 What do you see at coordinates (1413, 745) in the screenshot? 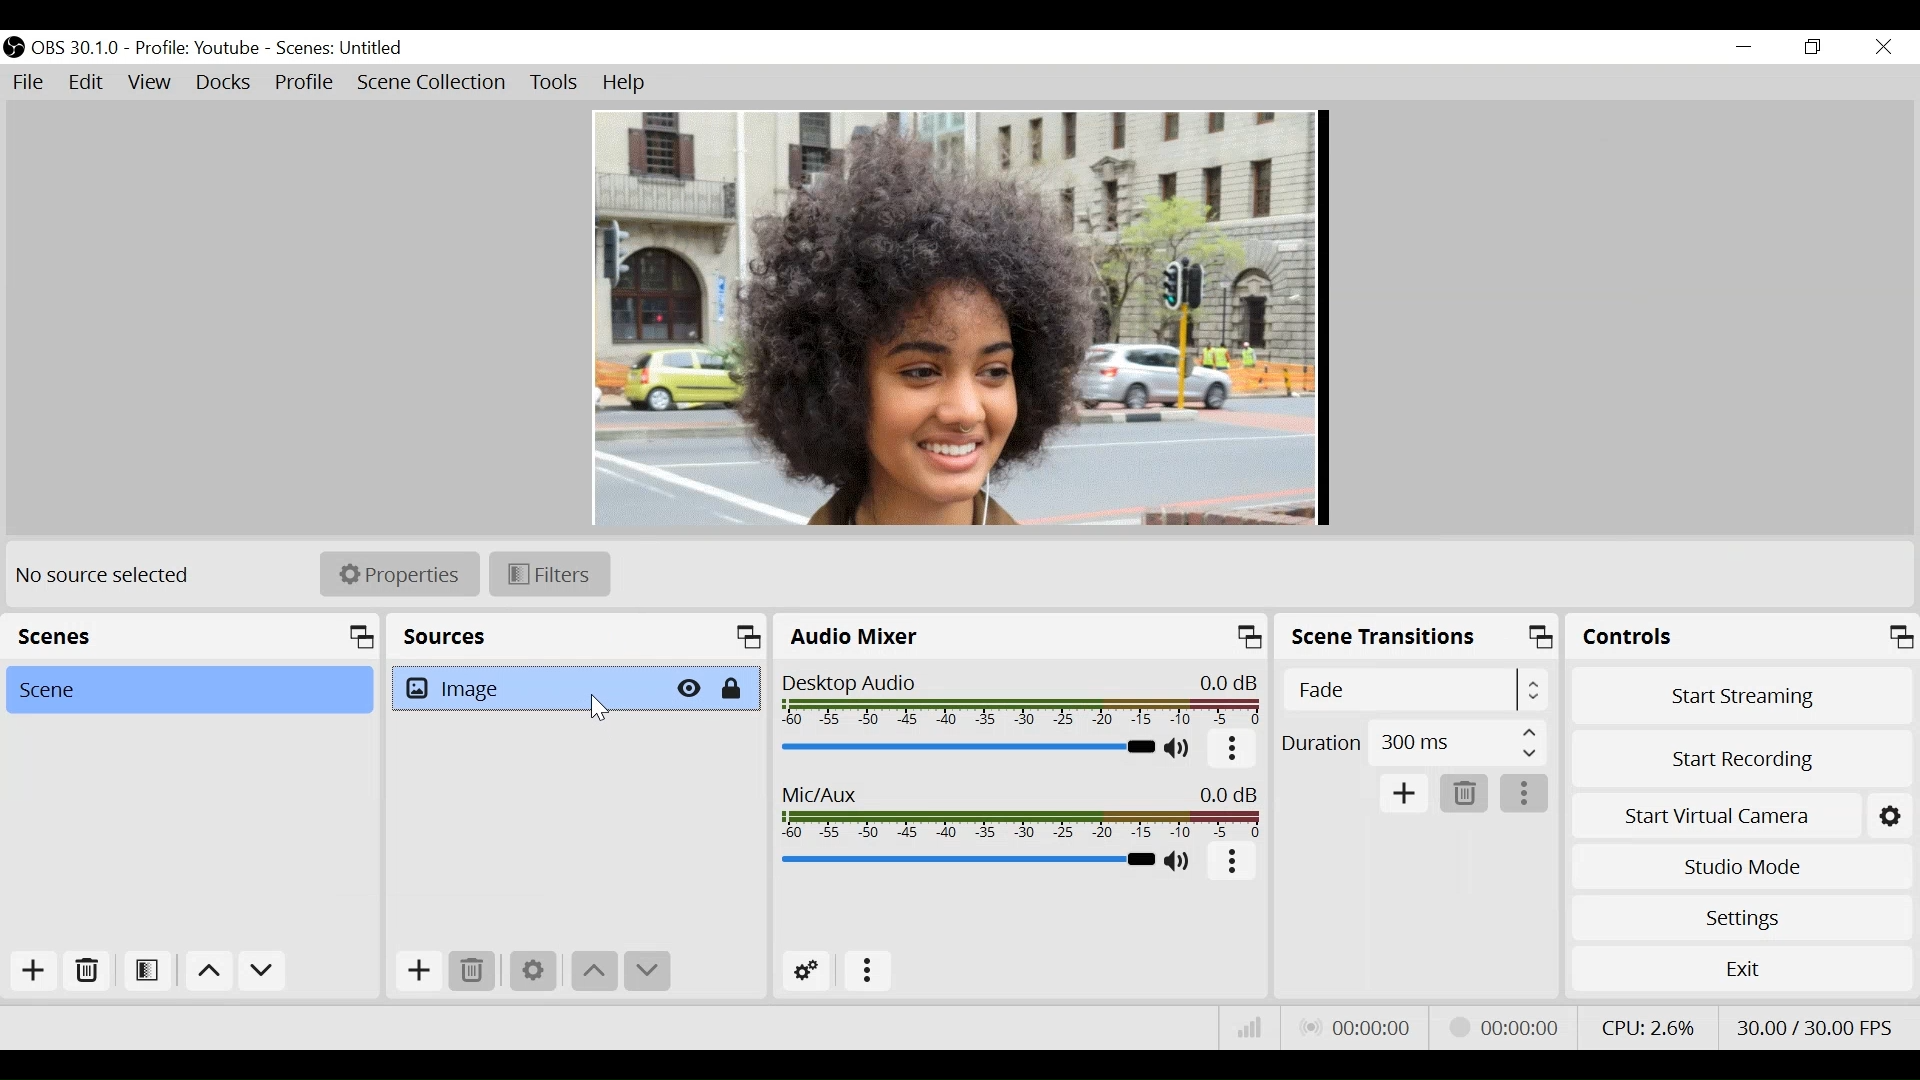
I see `Duration` at bounding box center [1413, 745].